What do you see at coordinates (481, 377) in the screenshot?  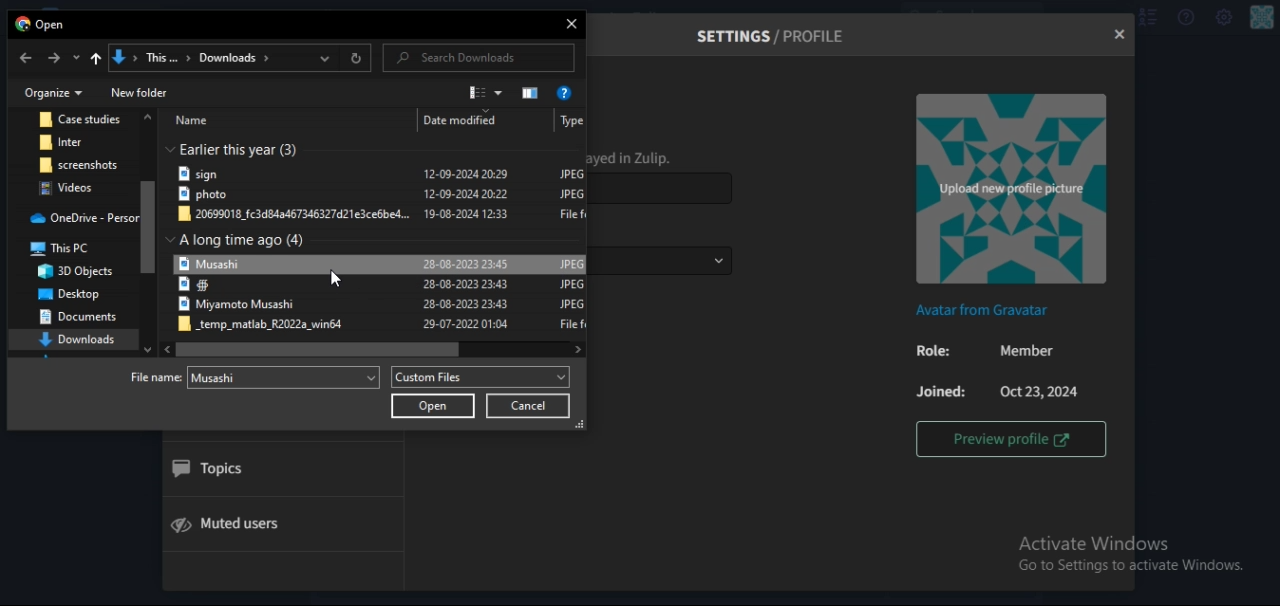 I see `custom files` at bounding box center [481, 377].